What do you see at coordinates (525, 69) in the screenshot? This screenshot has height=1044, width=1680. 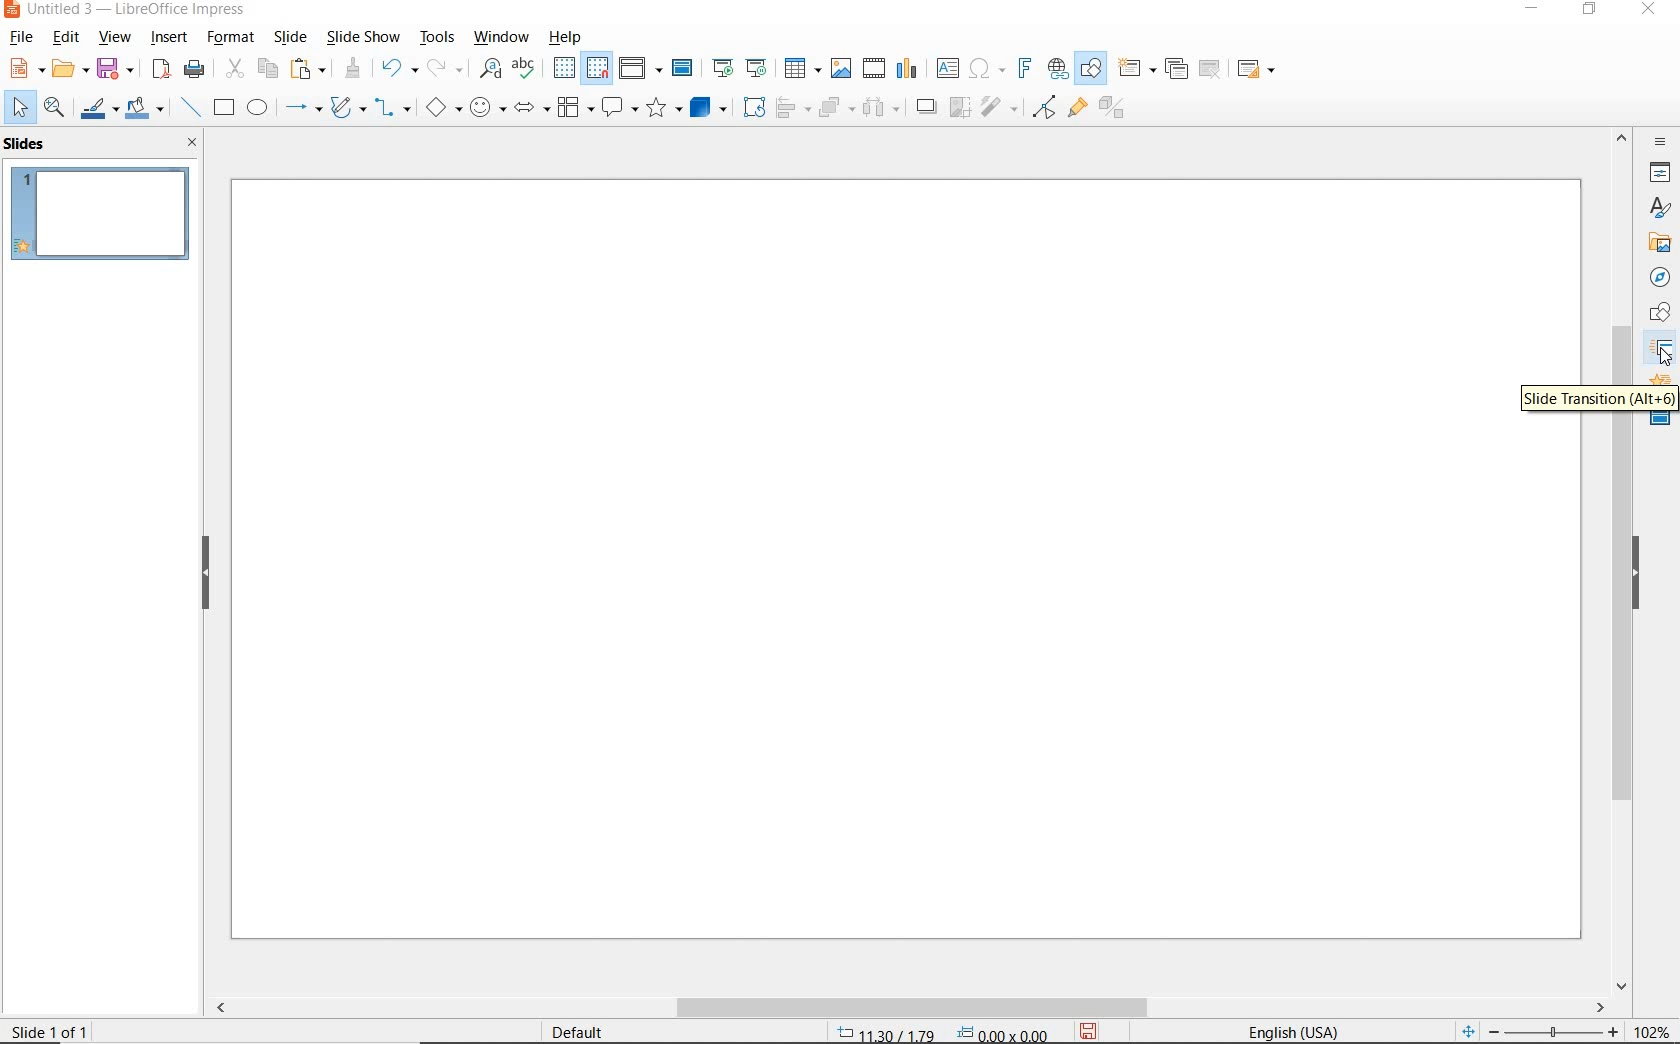 I see `SPELLING` at bounding box center [525, 69].